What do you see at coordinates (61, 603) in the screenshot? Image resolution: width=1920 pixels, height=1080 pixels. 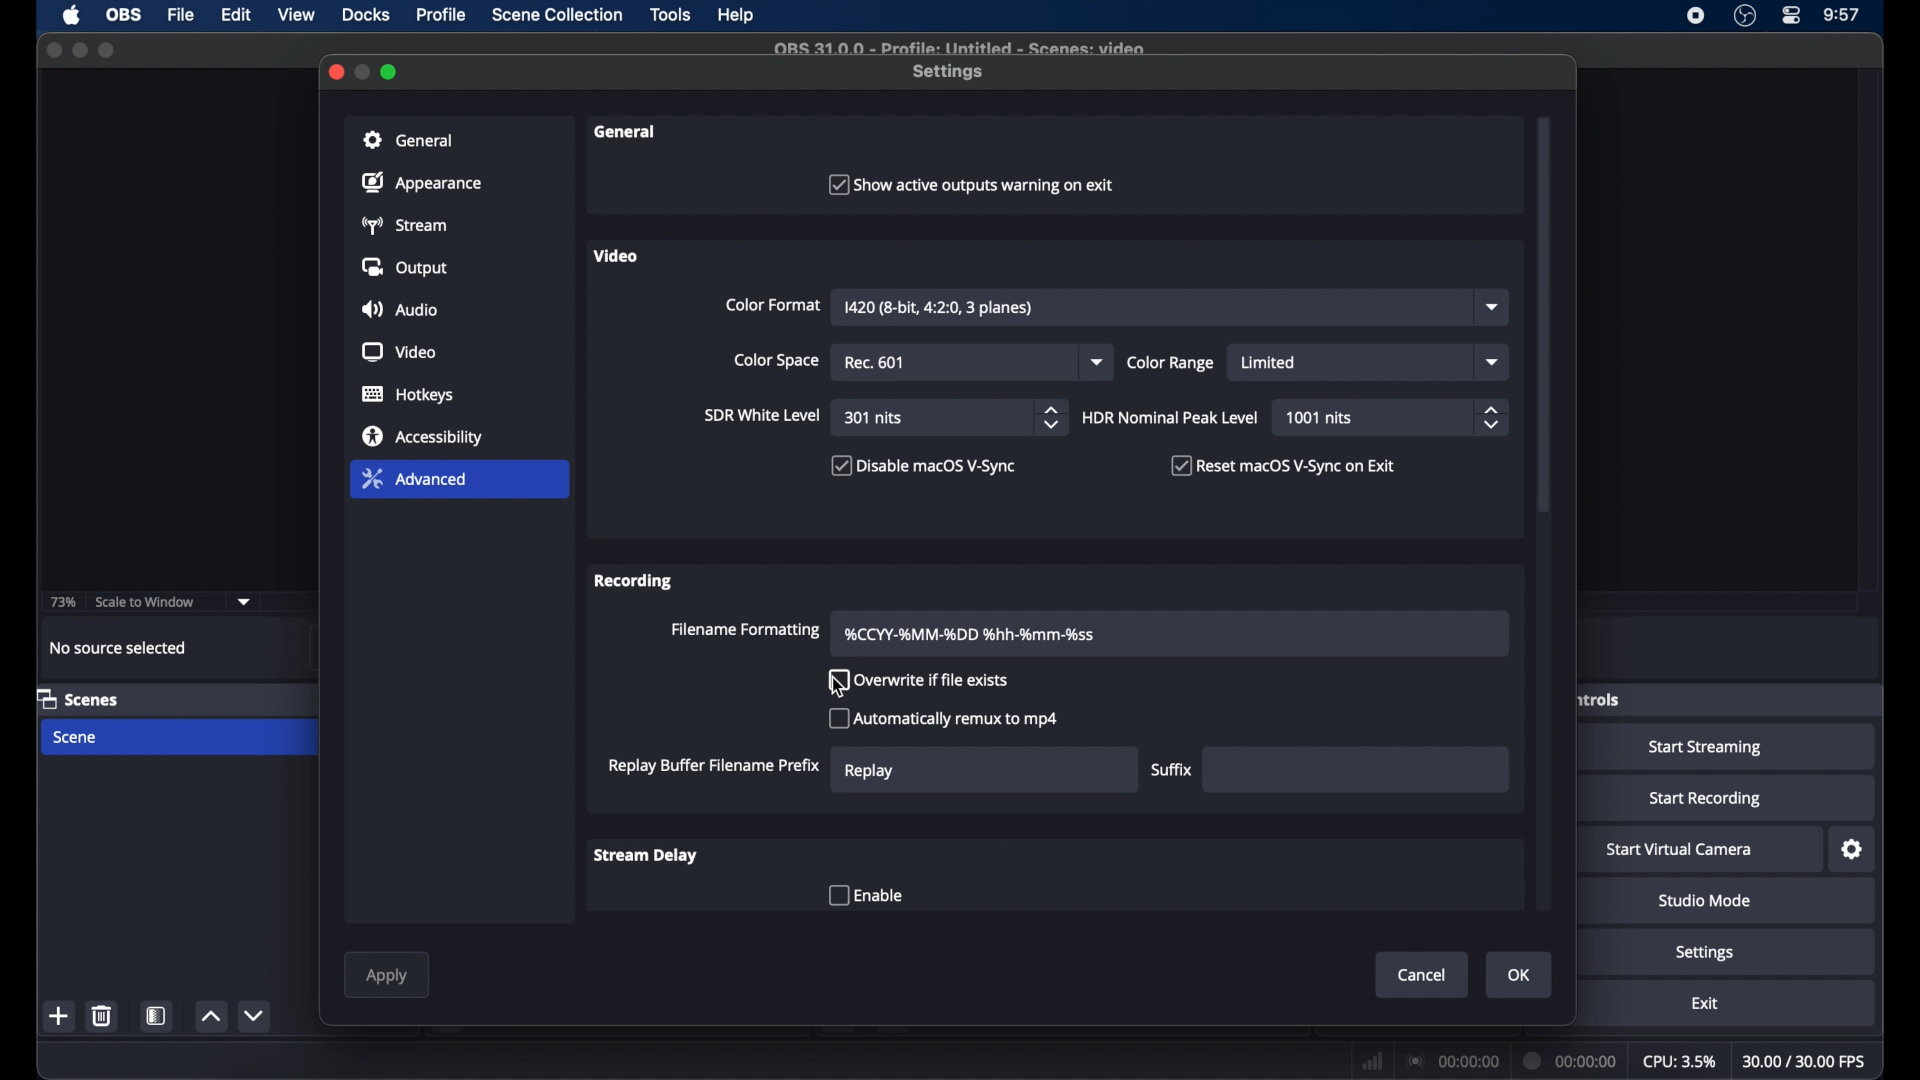 I see `73%` at bounding box center [61, 603].